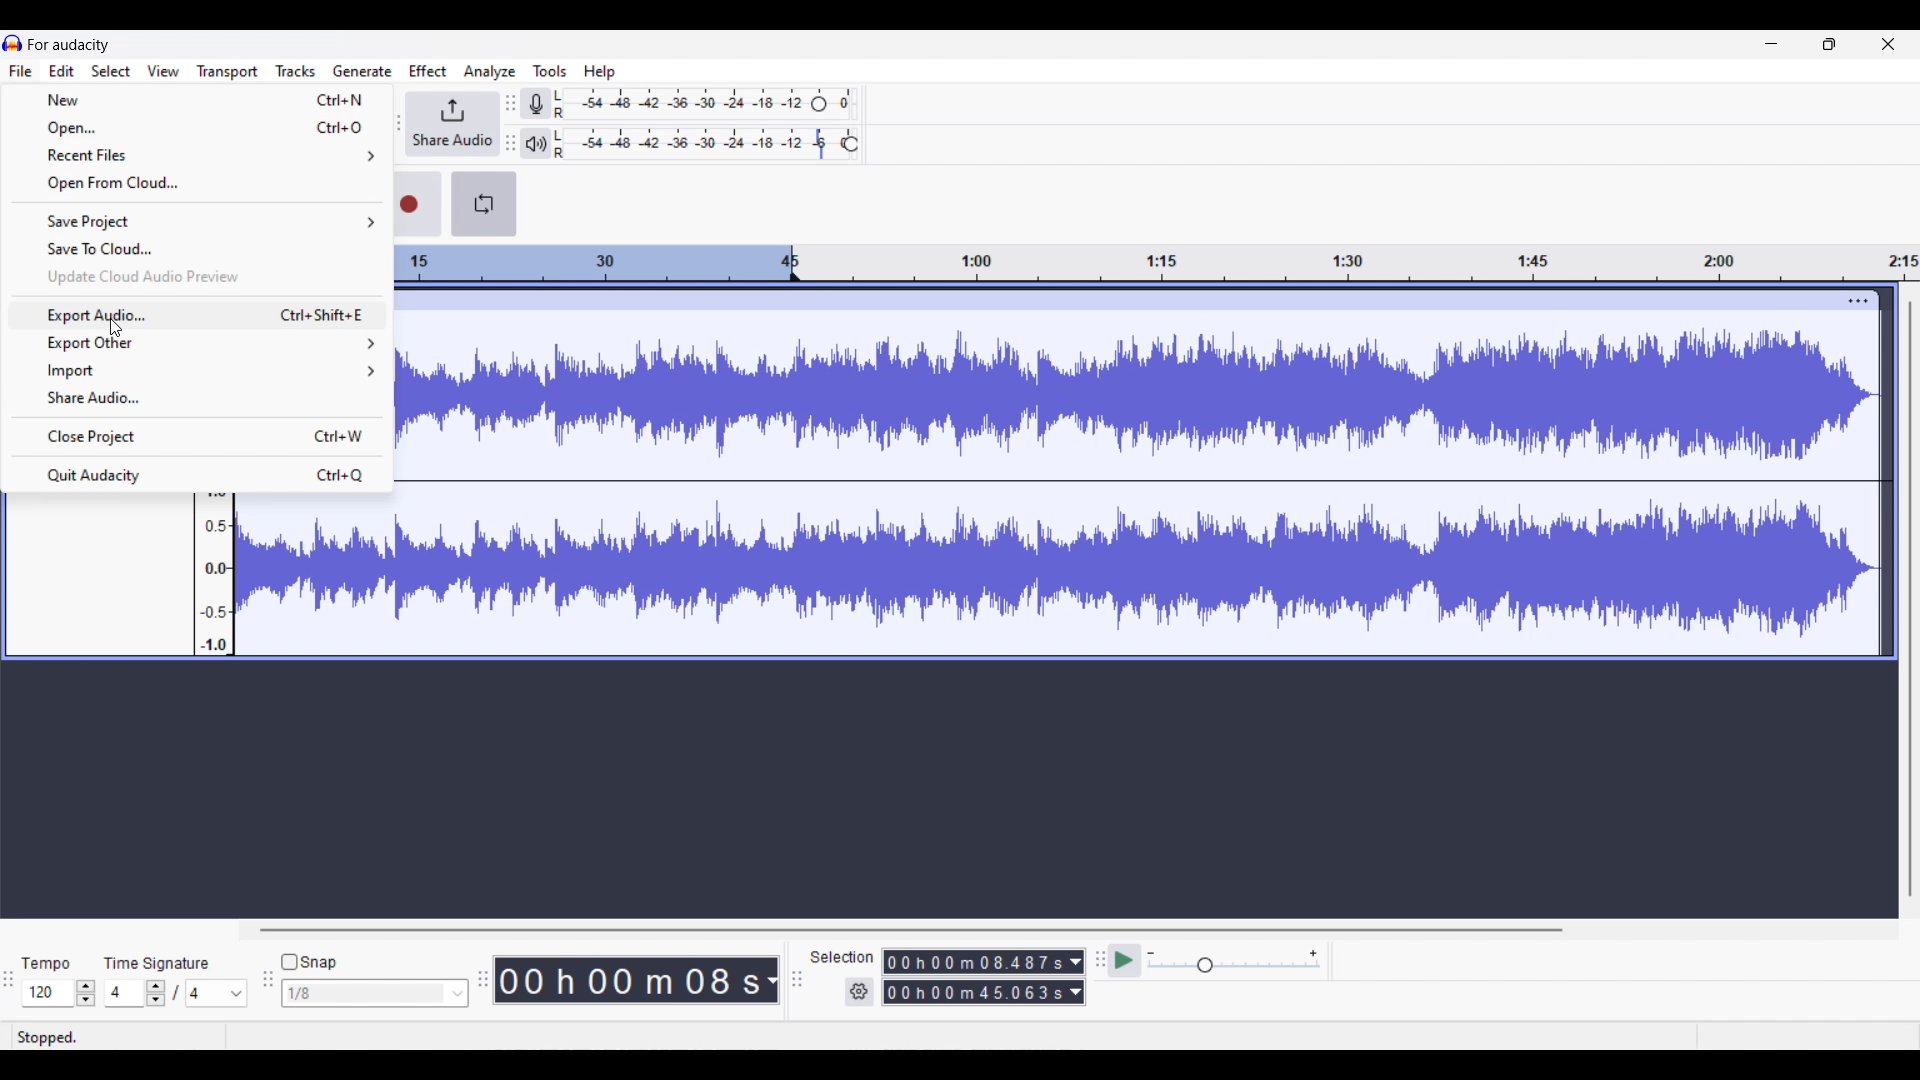 This screenshot has width=1920, height=1080. I want to click on Update cloud audio preview, so click(200, 277).